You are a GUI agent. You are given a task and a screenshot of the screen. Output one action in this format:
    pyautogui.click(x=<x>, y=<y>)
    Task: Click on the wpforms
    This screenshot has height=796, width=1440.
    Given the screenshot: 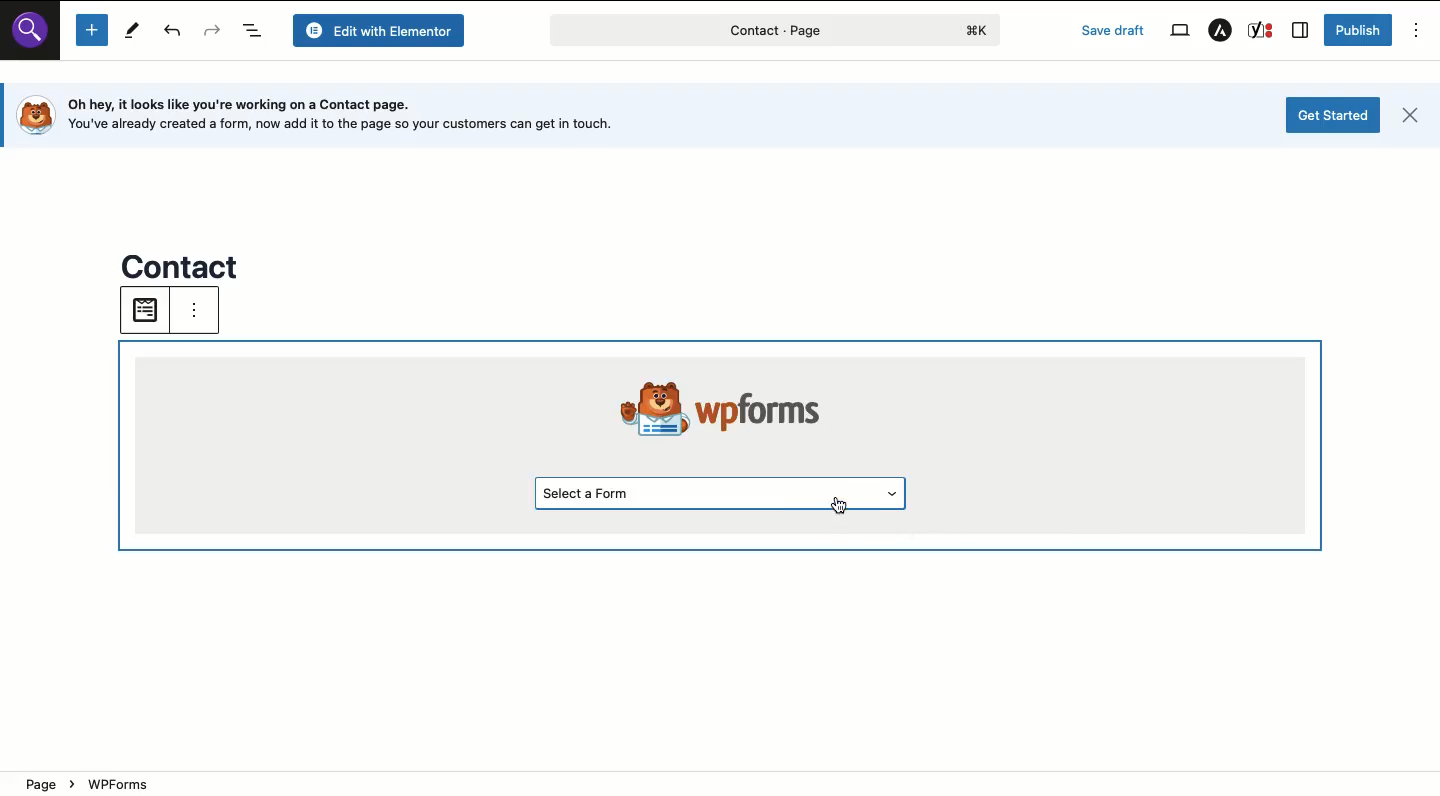 What is the action you would take?
    pyautogui.click(x=777, y=407)
    